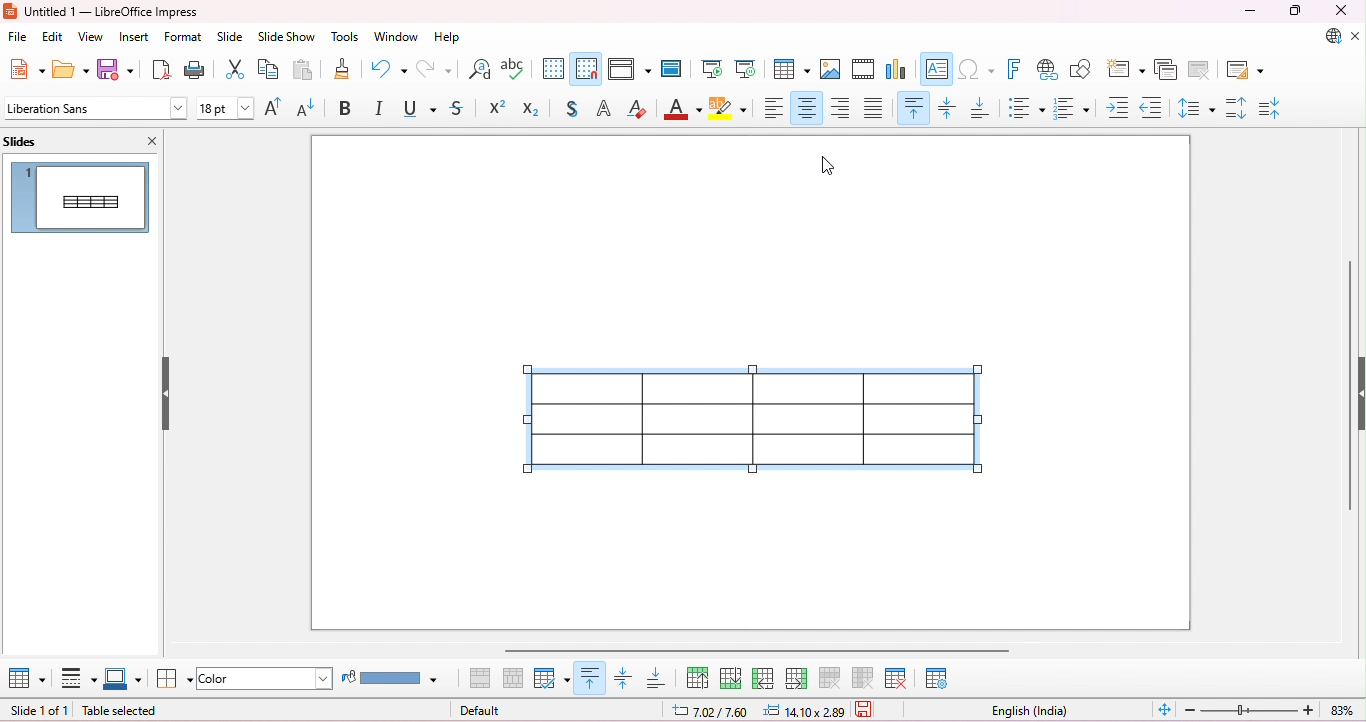 The height and width of the screenshot is (722, 1366). I want to click on cursor and object position changed, so click(756, 711).